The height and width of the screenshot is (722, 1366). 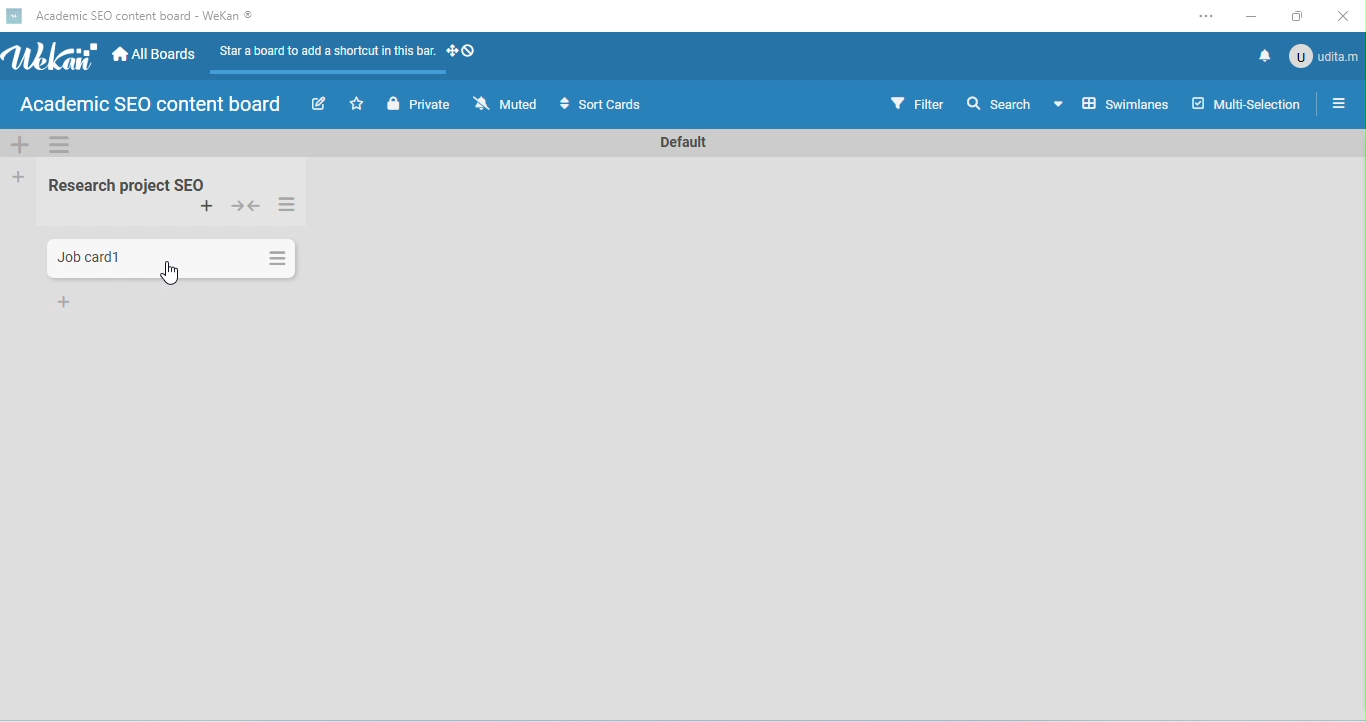 I want to click on swimelane actions, so click(x=60, y=146).